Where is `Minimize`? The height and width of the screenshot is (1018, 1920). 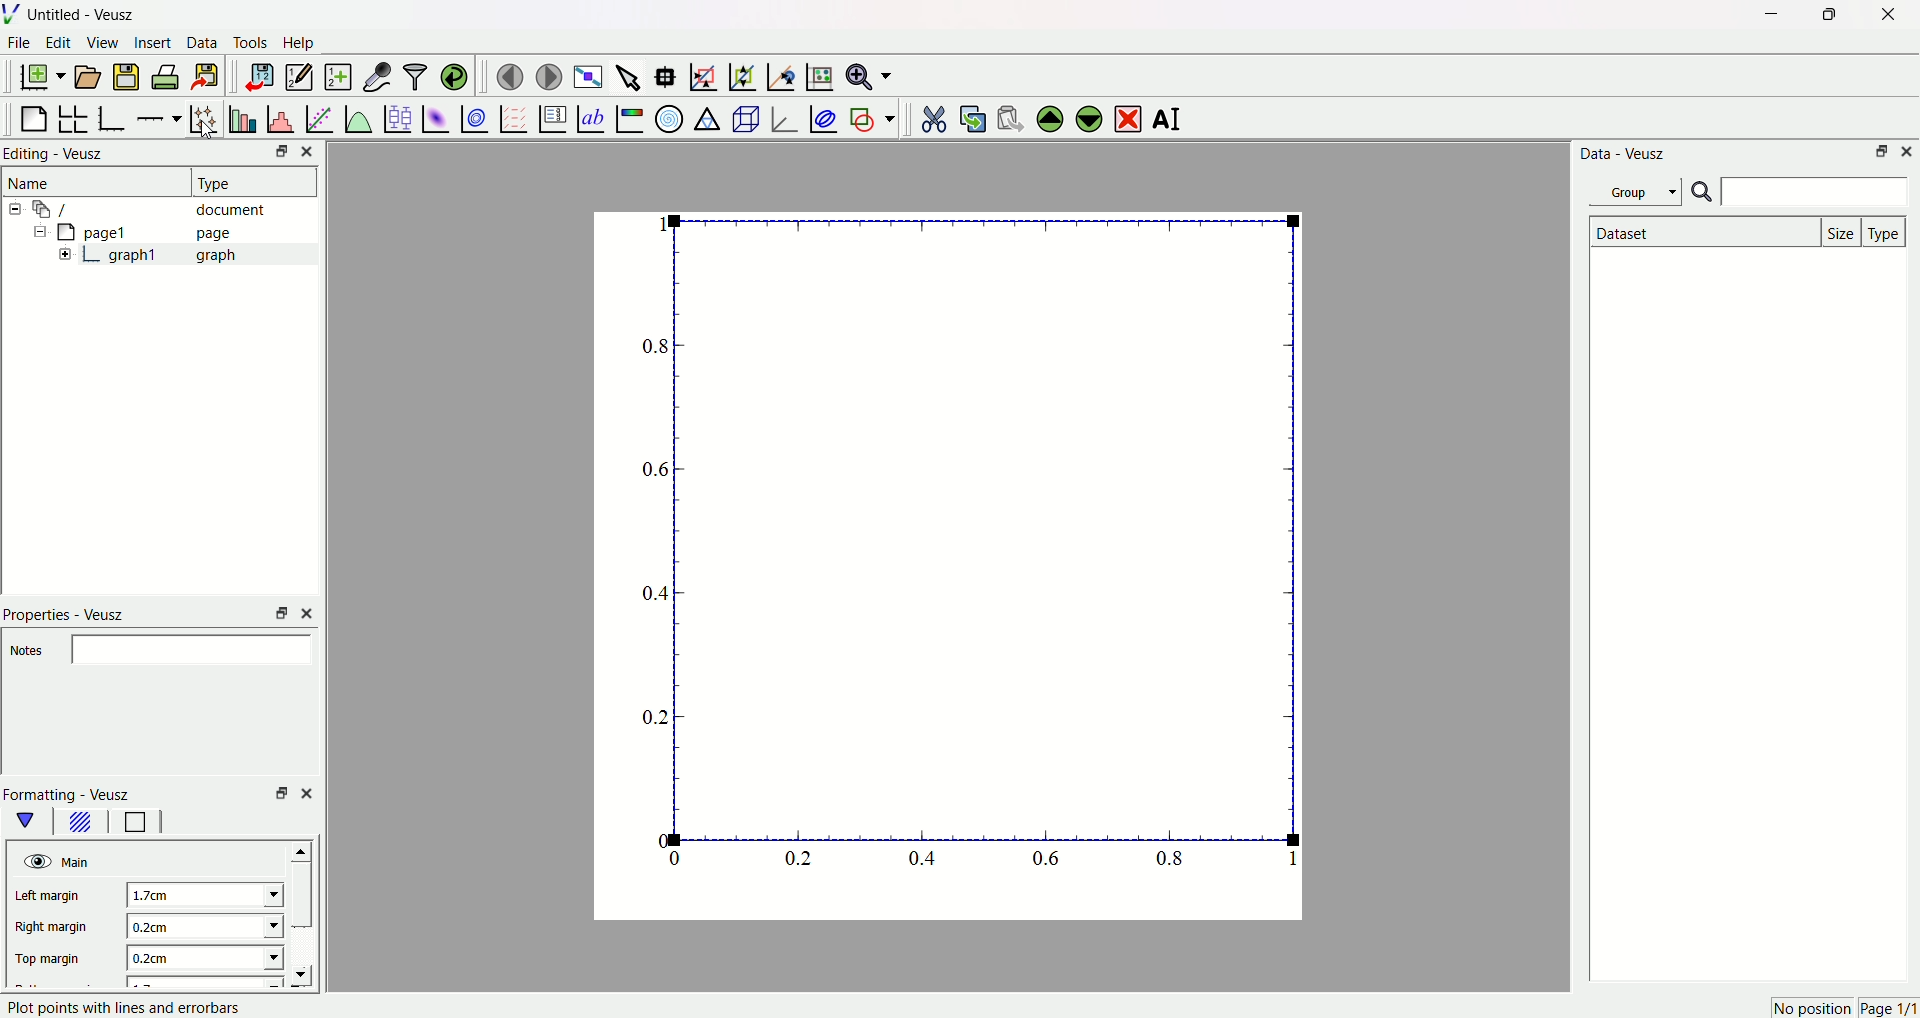
Minimize is located at coordinates (1766, 15).